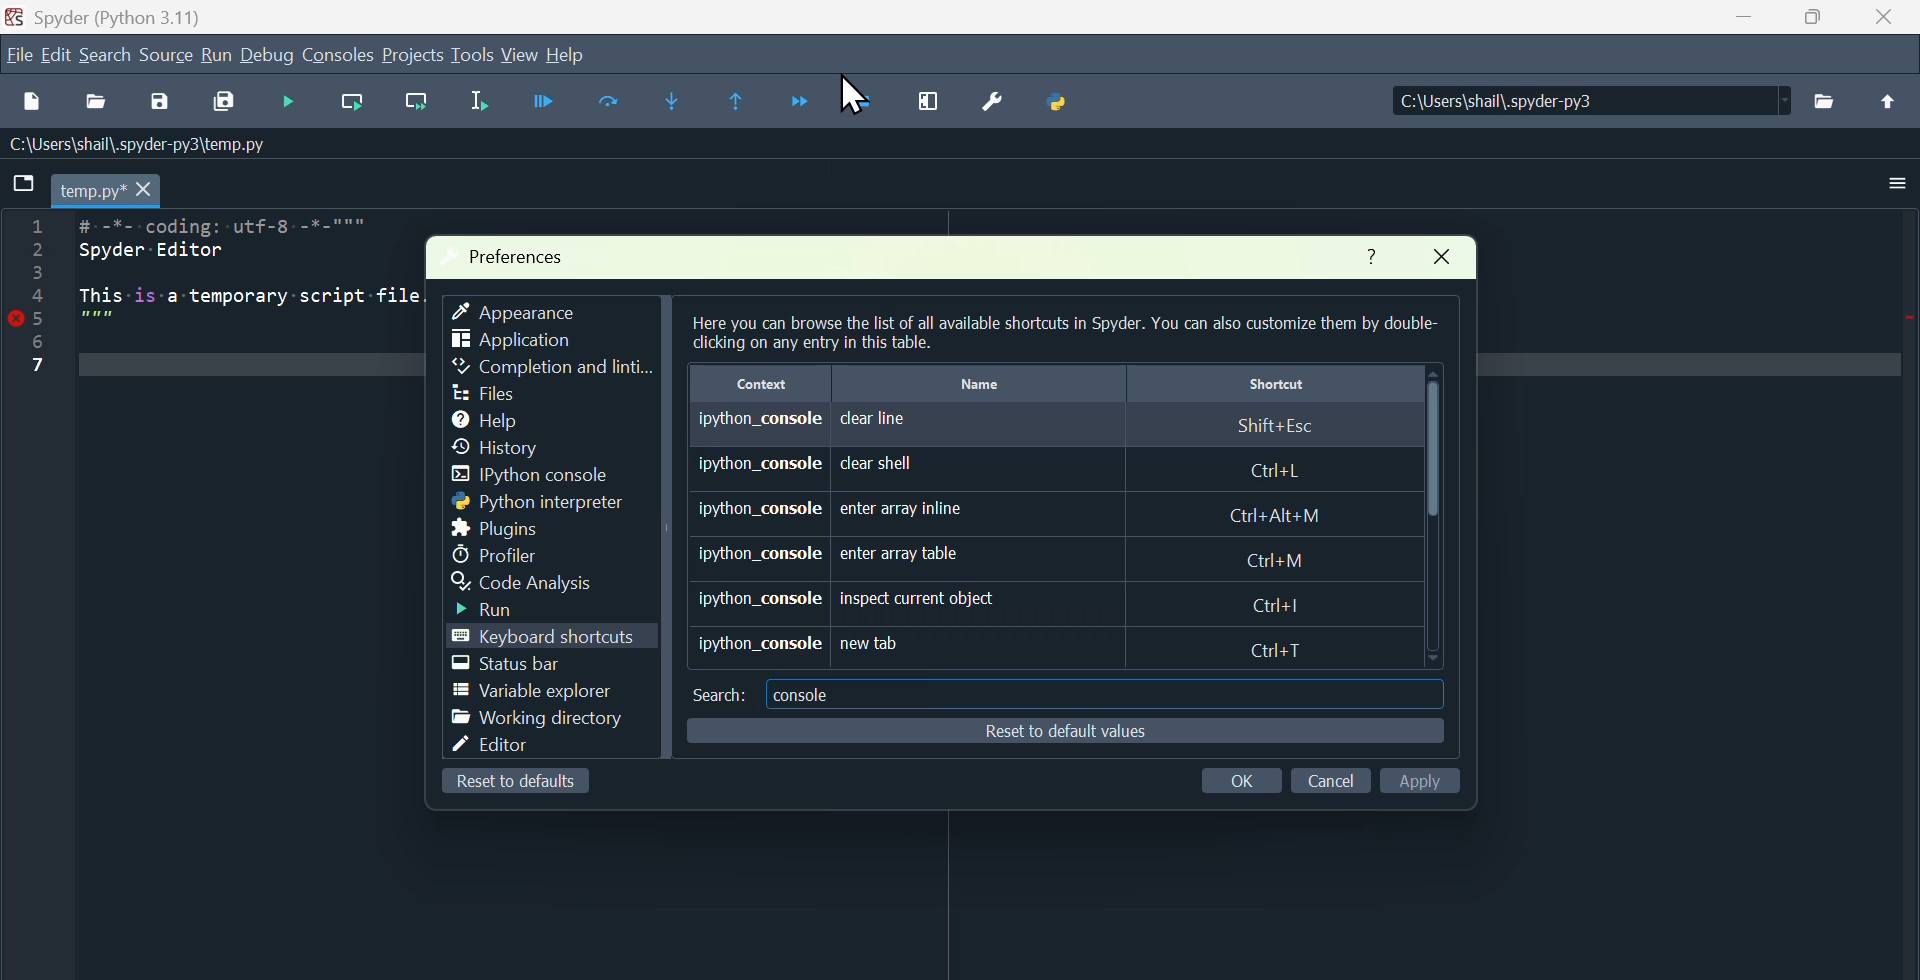 This screenshot has width=1920, height=980. I want to click on Debug, so click(547, 102).